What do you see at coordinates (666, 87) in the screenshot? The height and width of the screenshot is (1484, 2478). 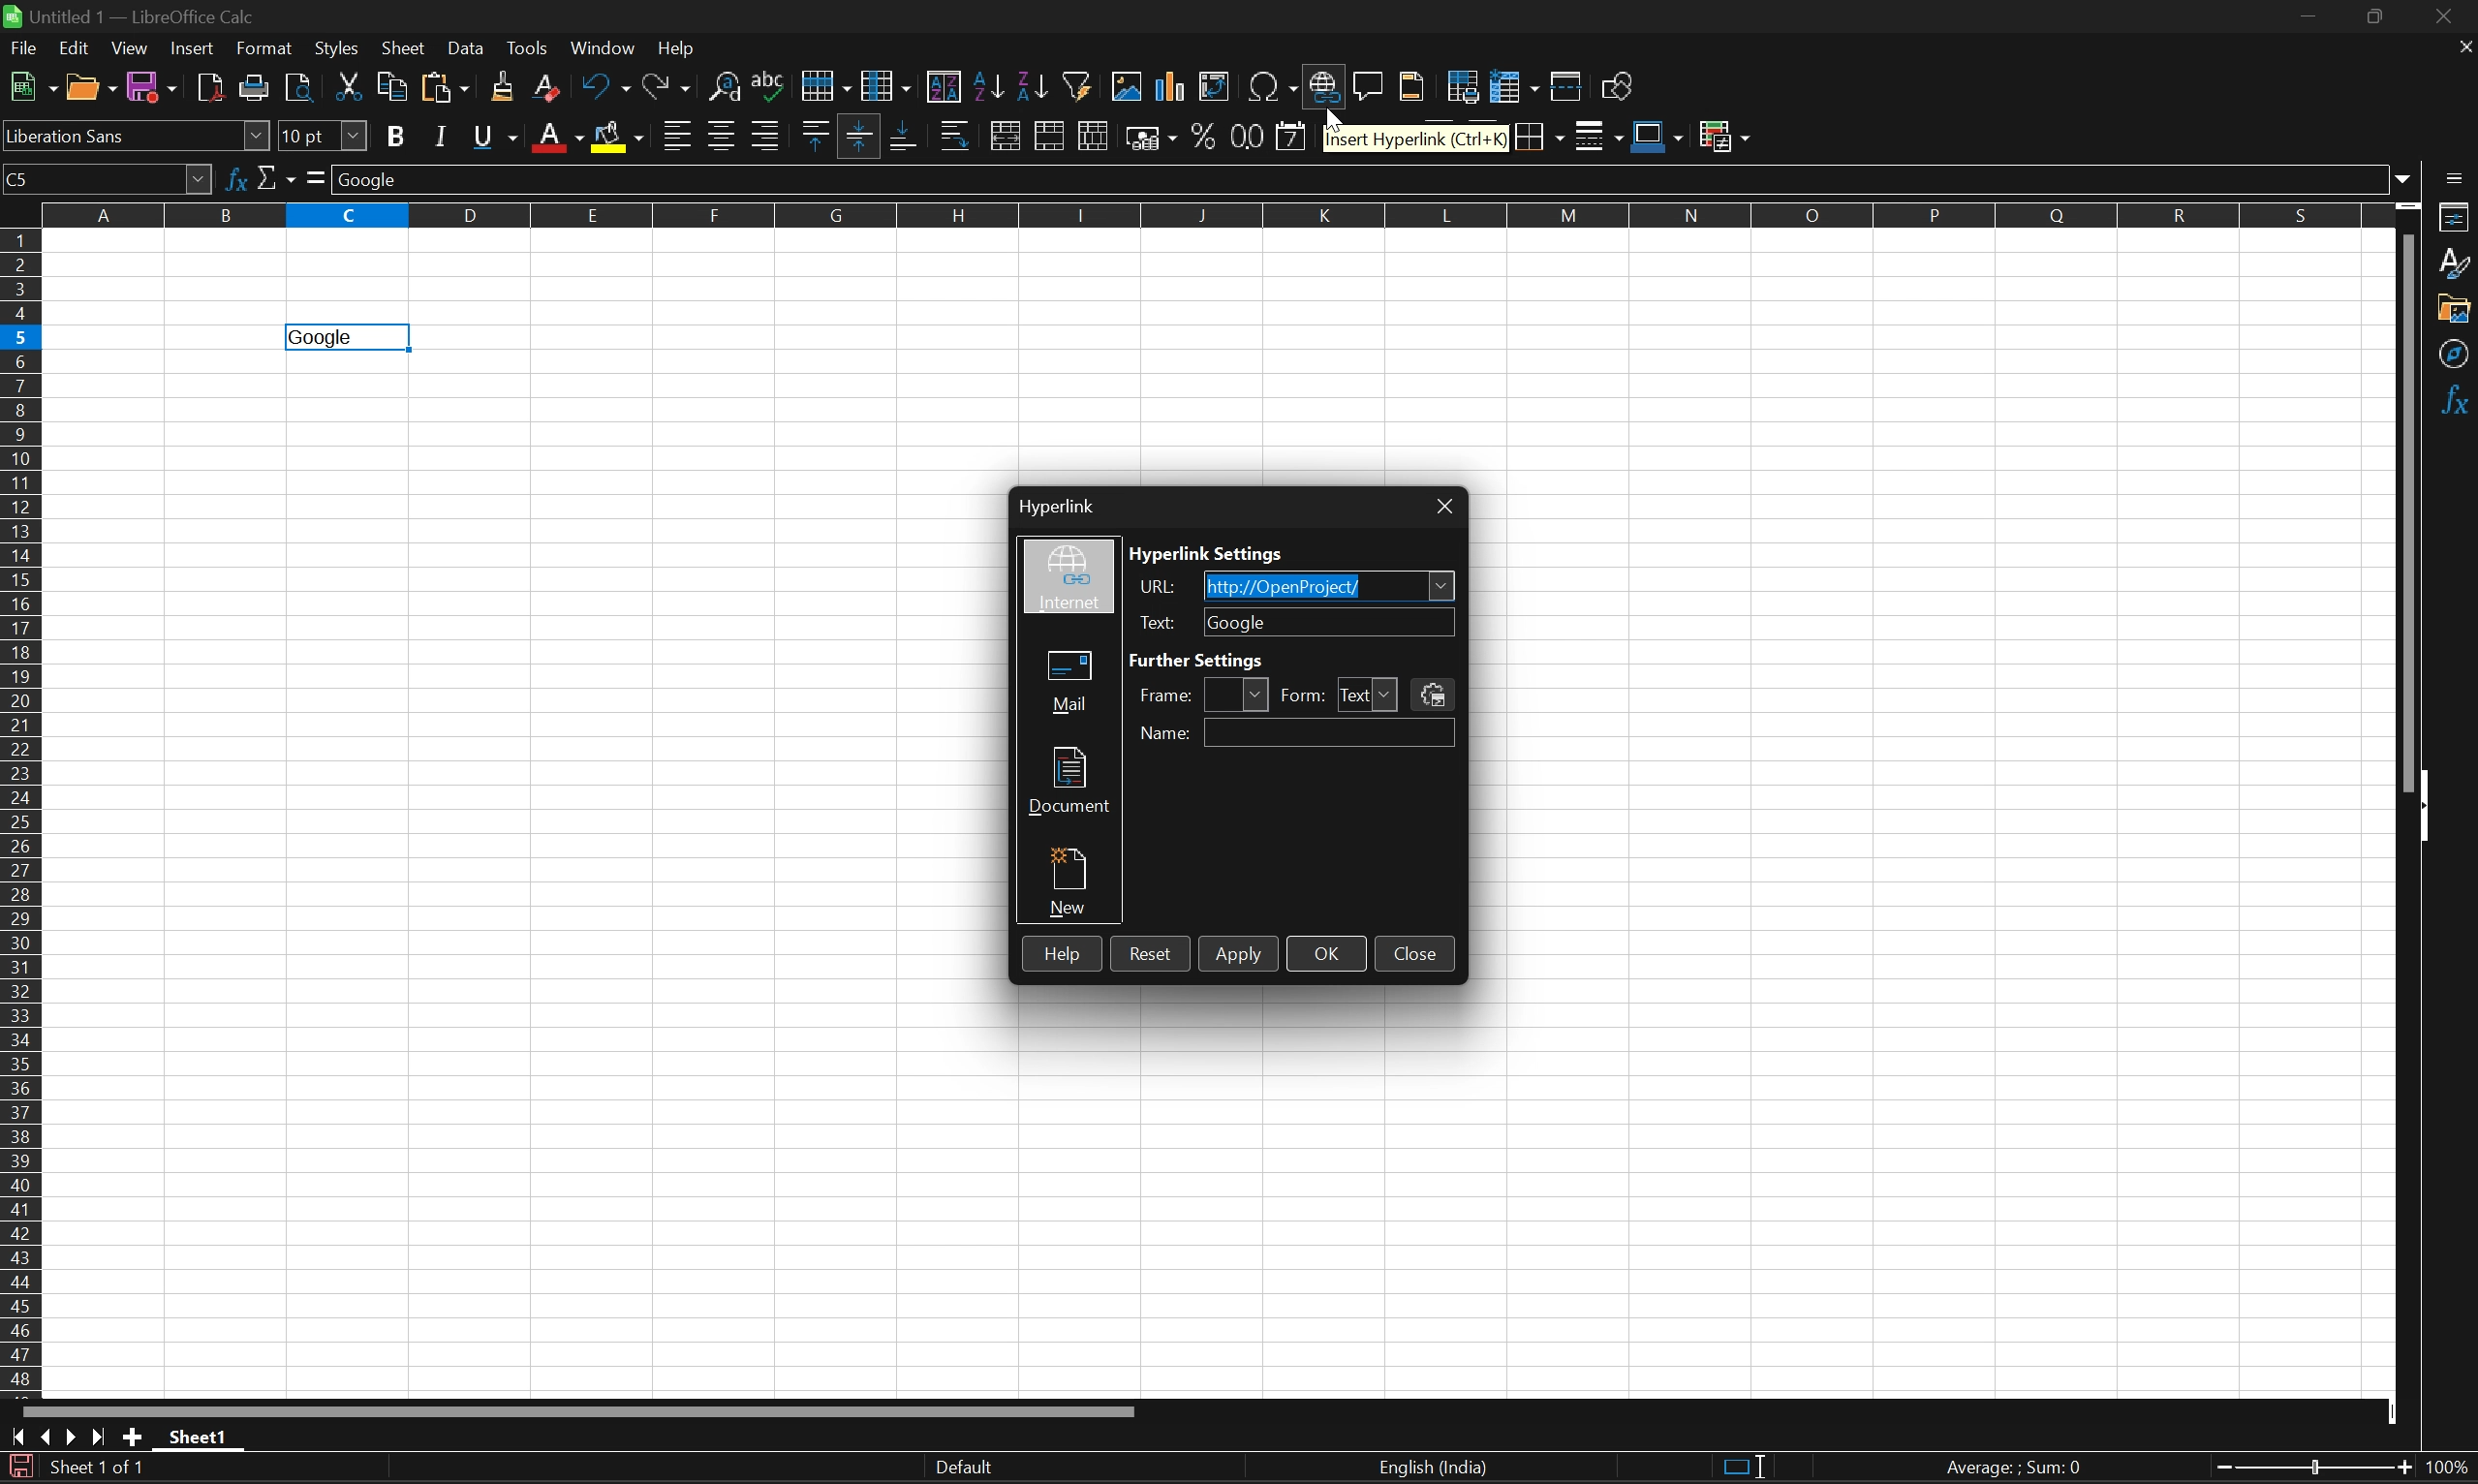 I see `Redo` at bounding box center [666, 87].